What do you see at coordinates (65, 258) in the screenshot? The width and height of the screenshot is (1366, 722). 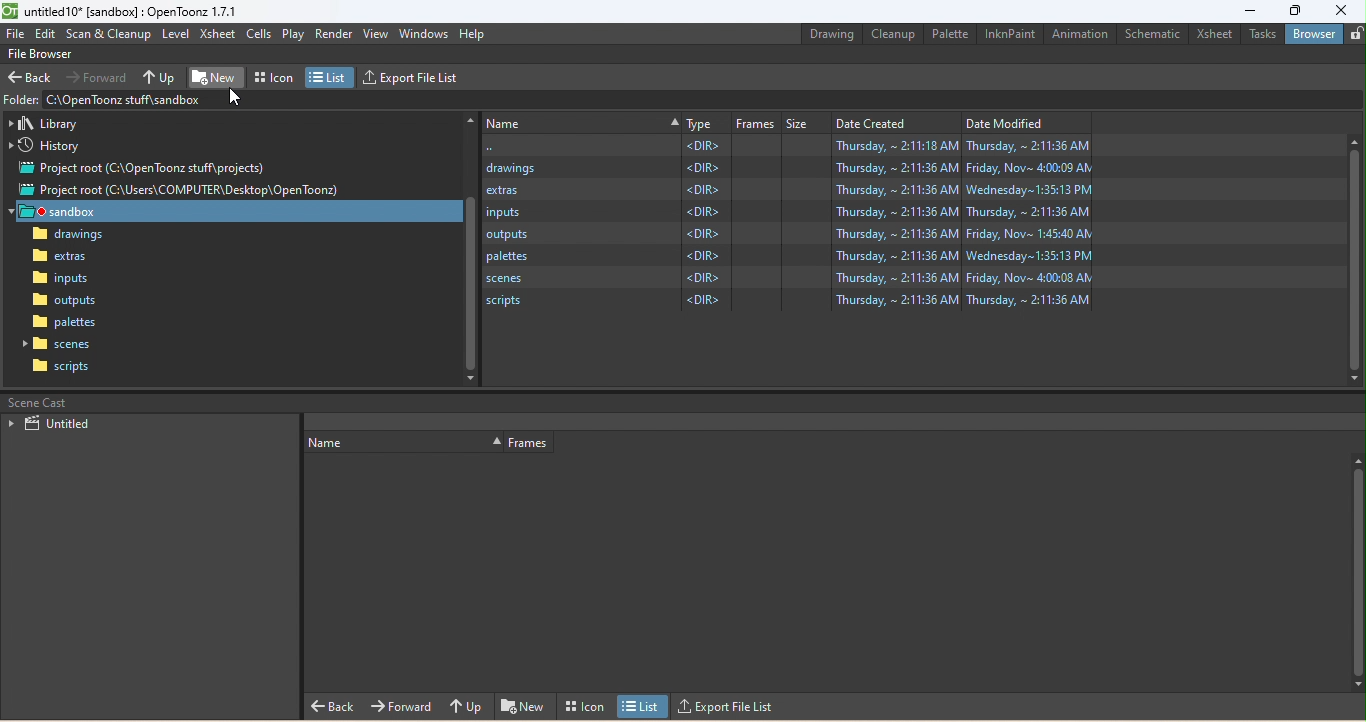 I see `extras` at bounding box center [65, 258].